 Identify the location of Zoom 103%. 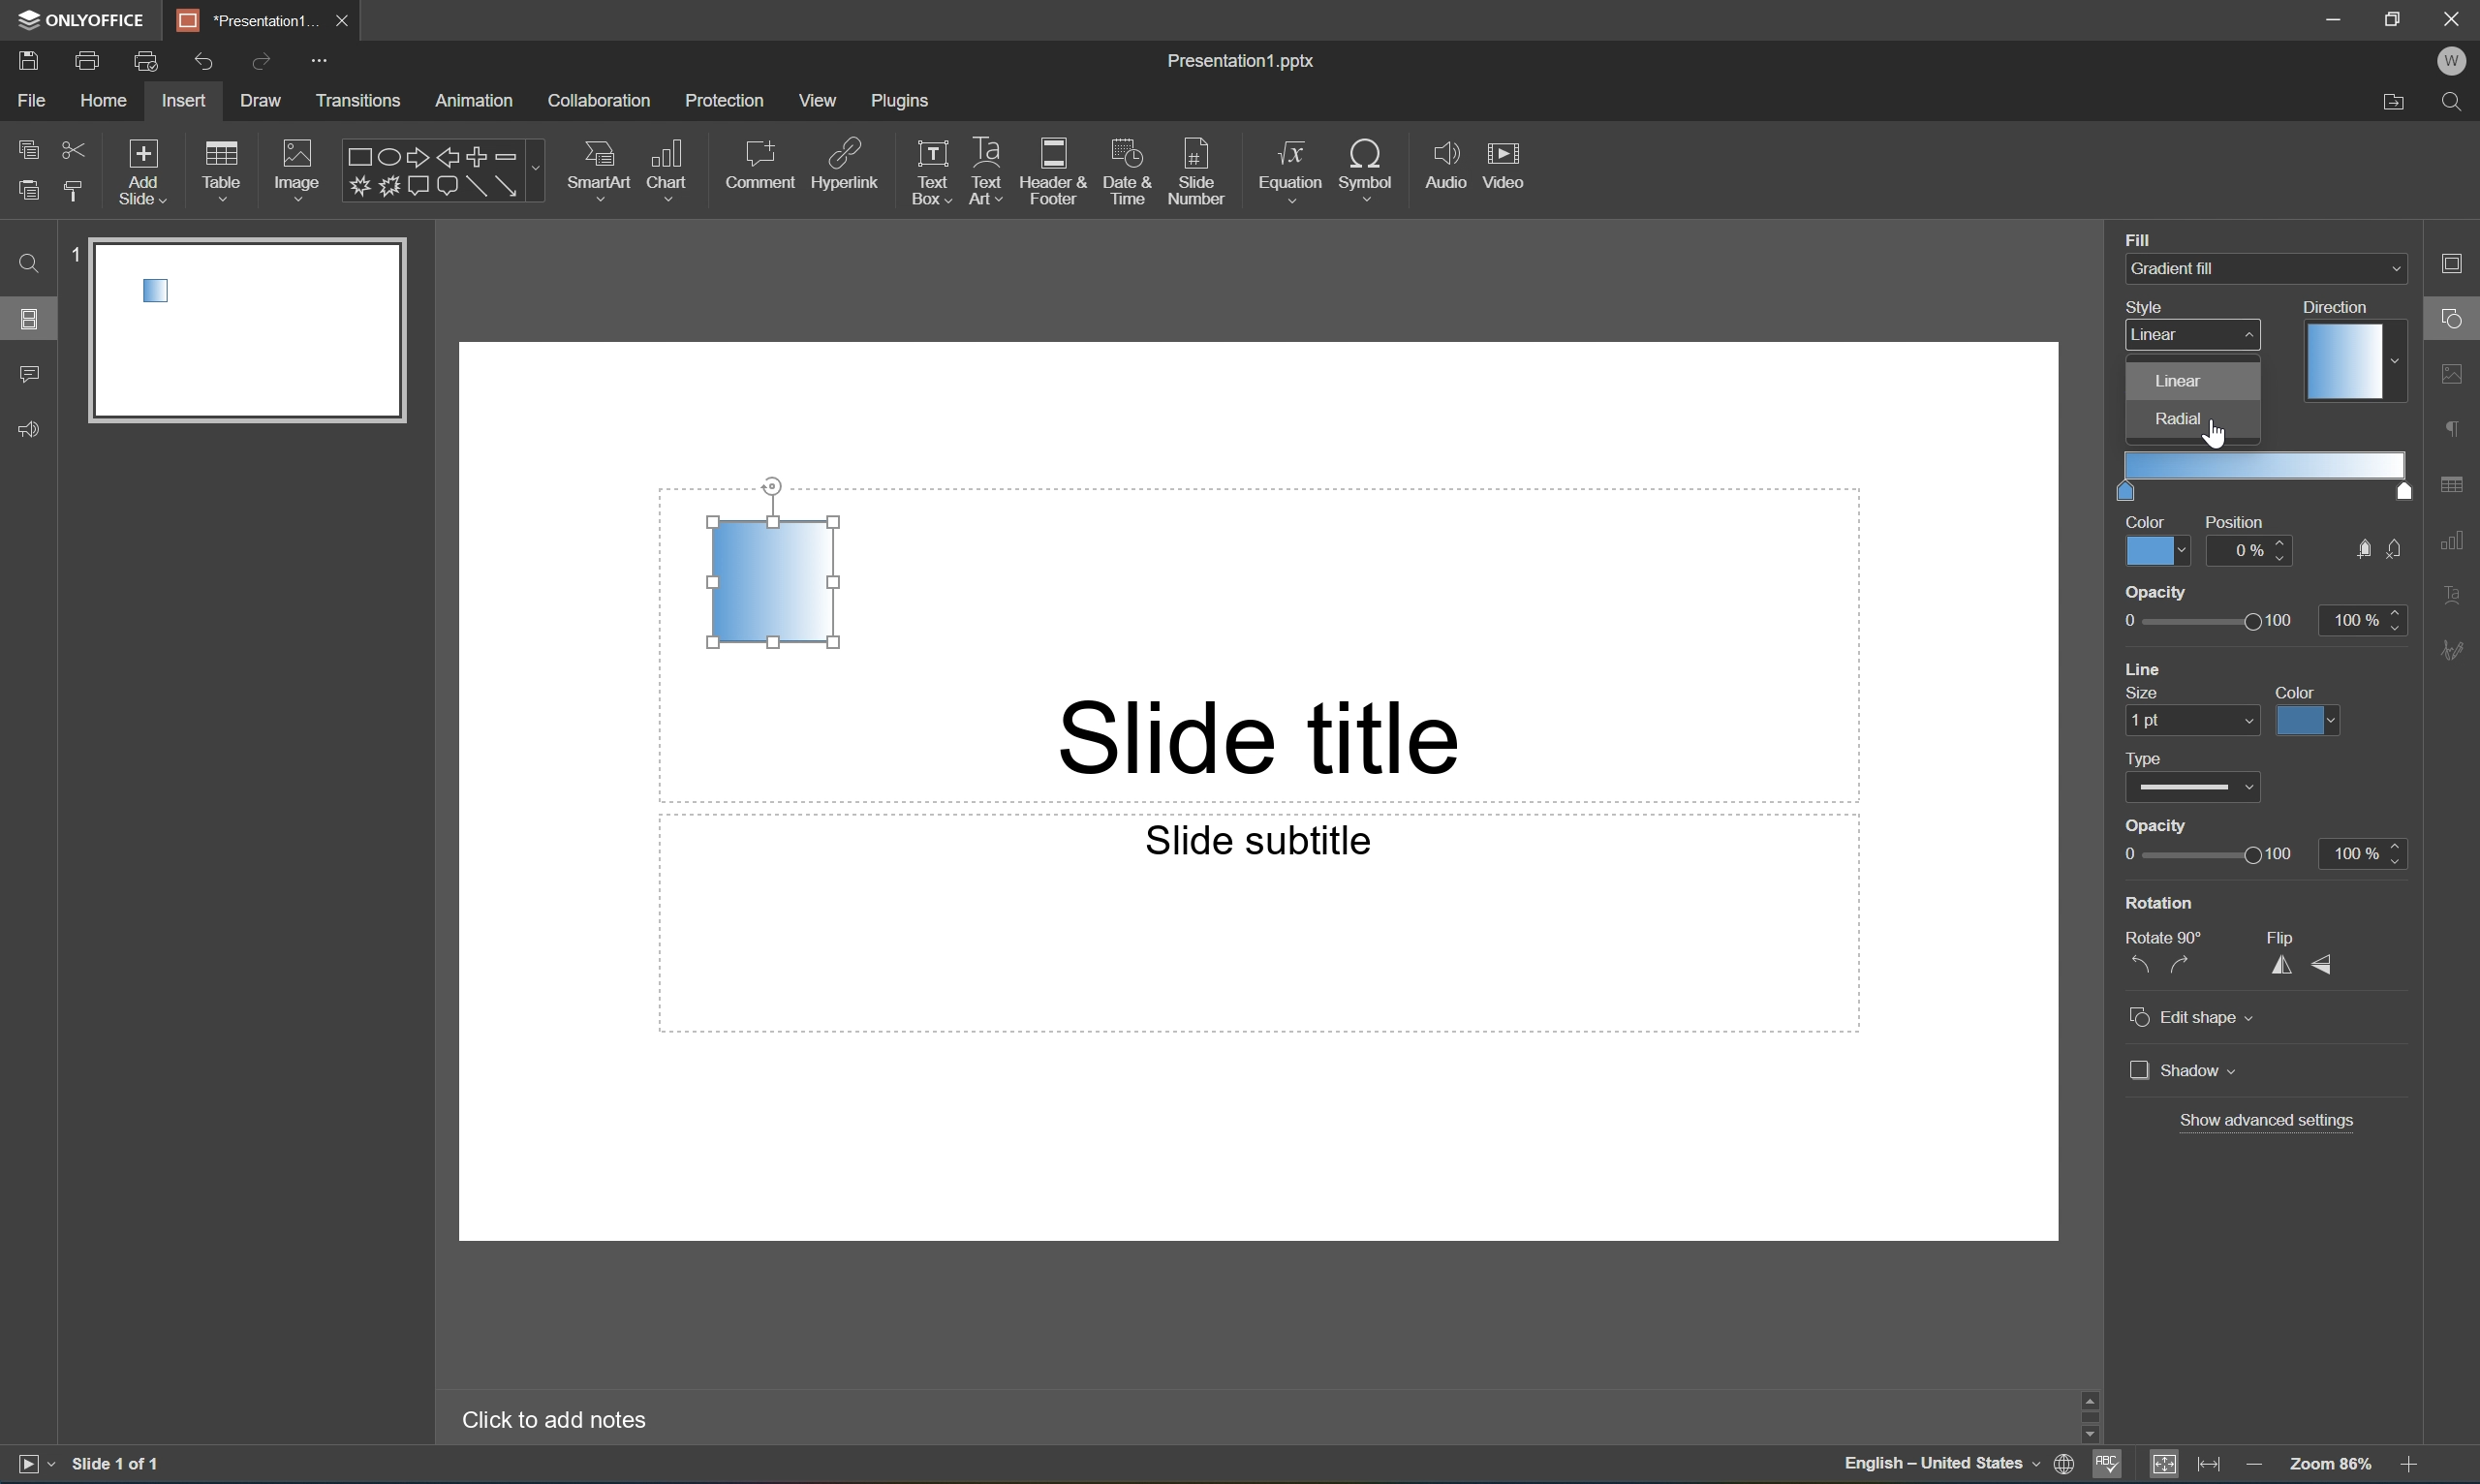
(2330, 1463).